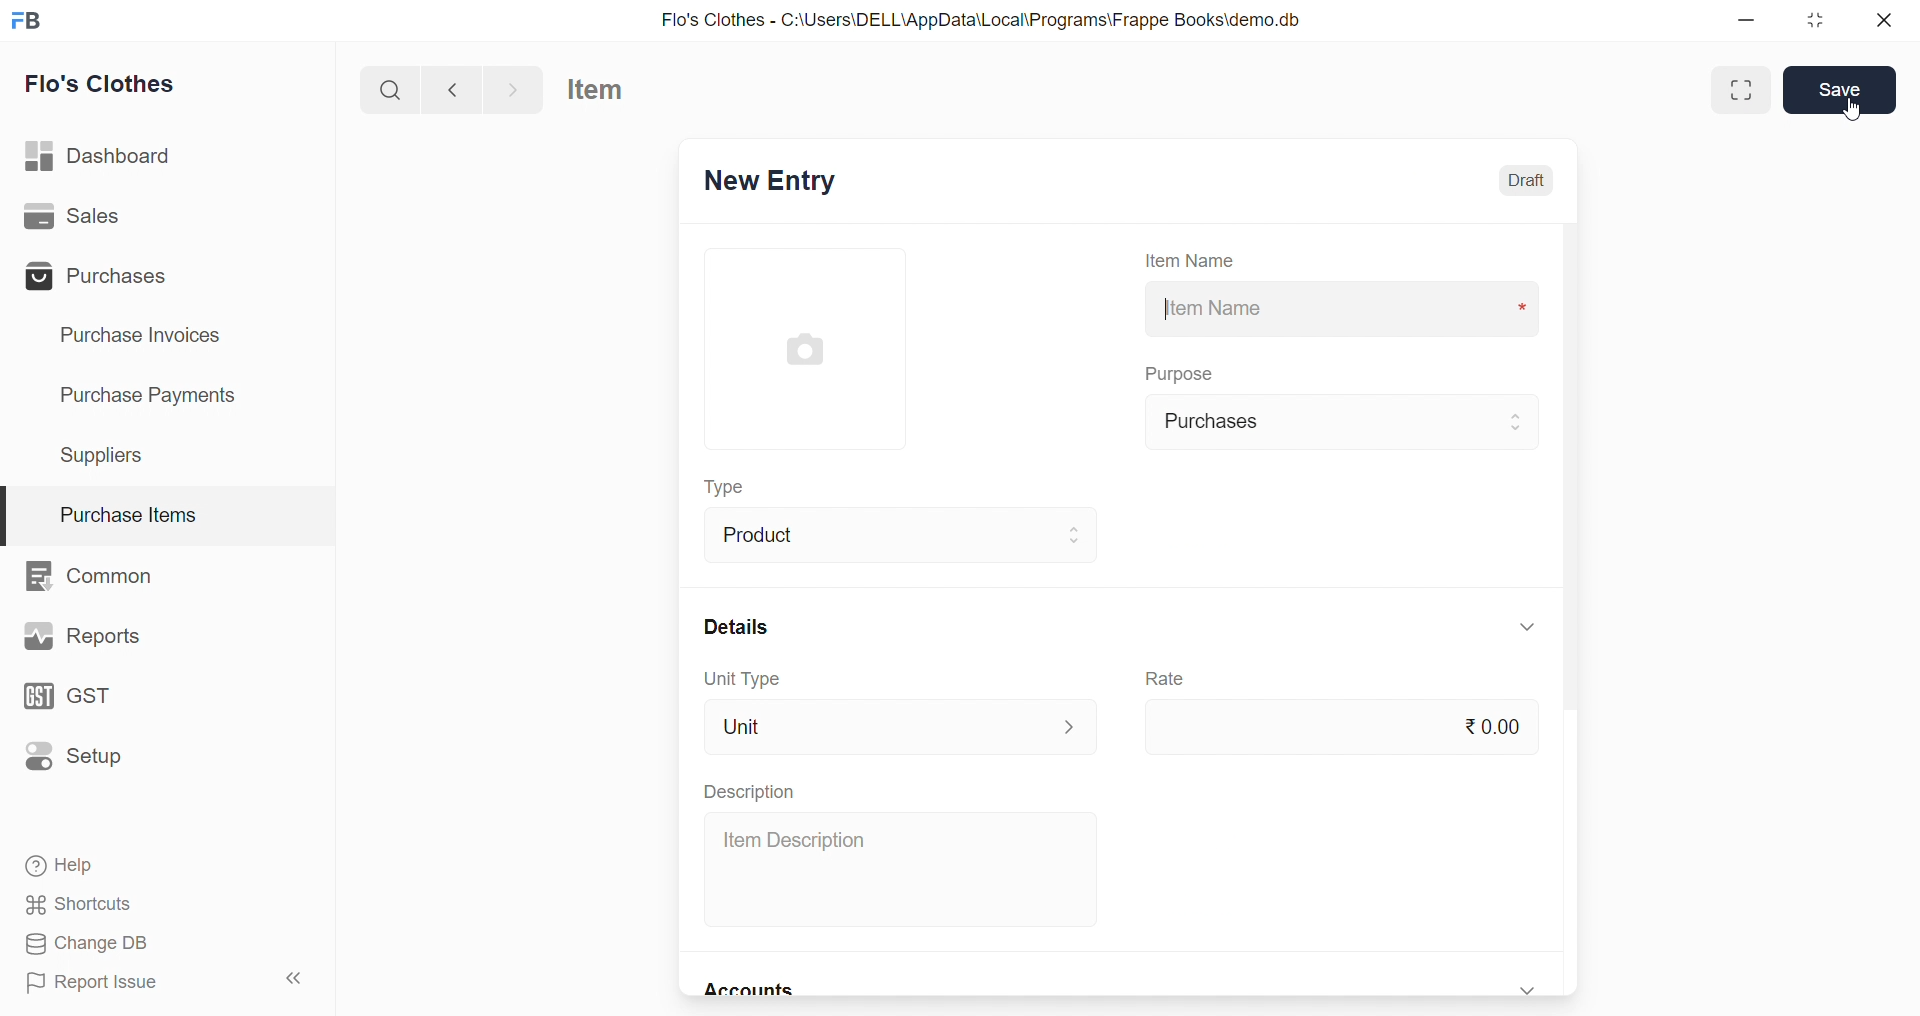  I want to click on Dashboard, so click(107, 153).